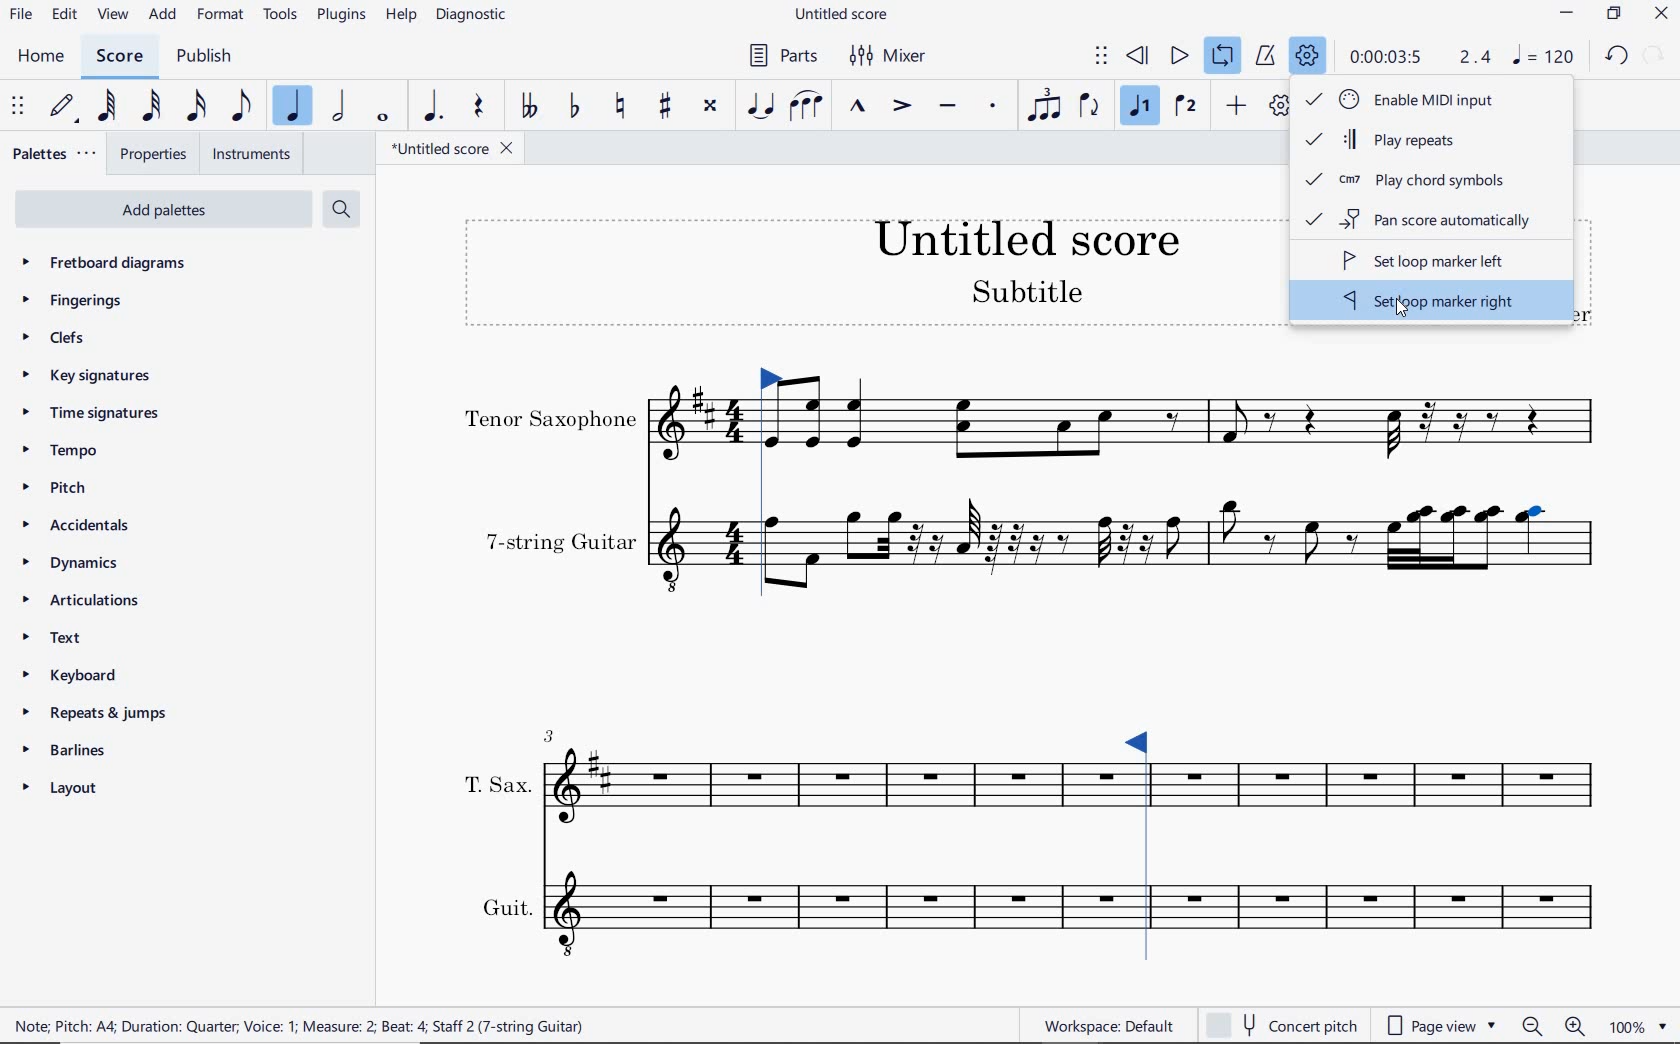  What do you see at coordinates (434, 107) in the screenshot?
I see `AUGMENTATION DOT` at bounding box center [434, 107].